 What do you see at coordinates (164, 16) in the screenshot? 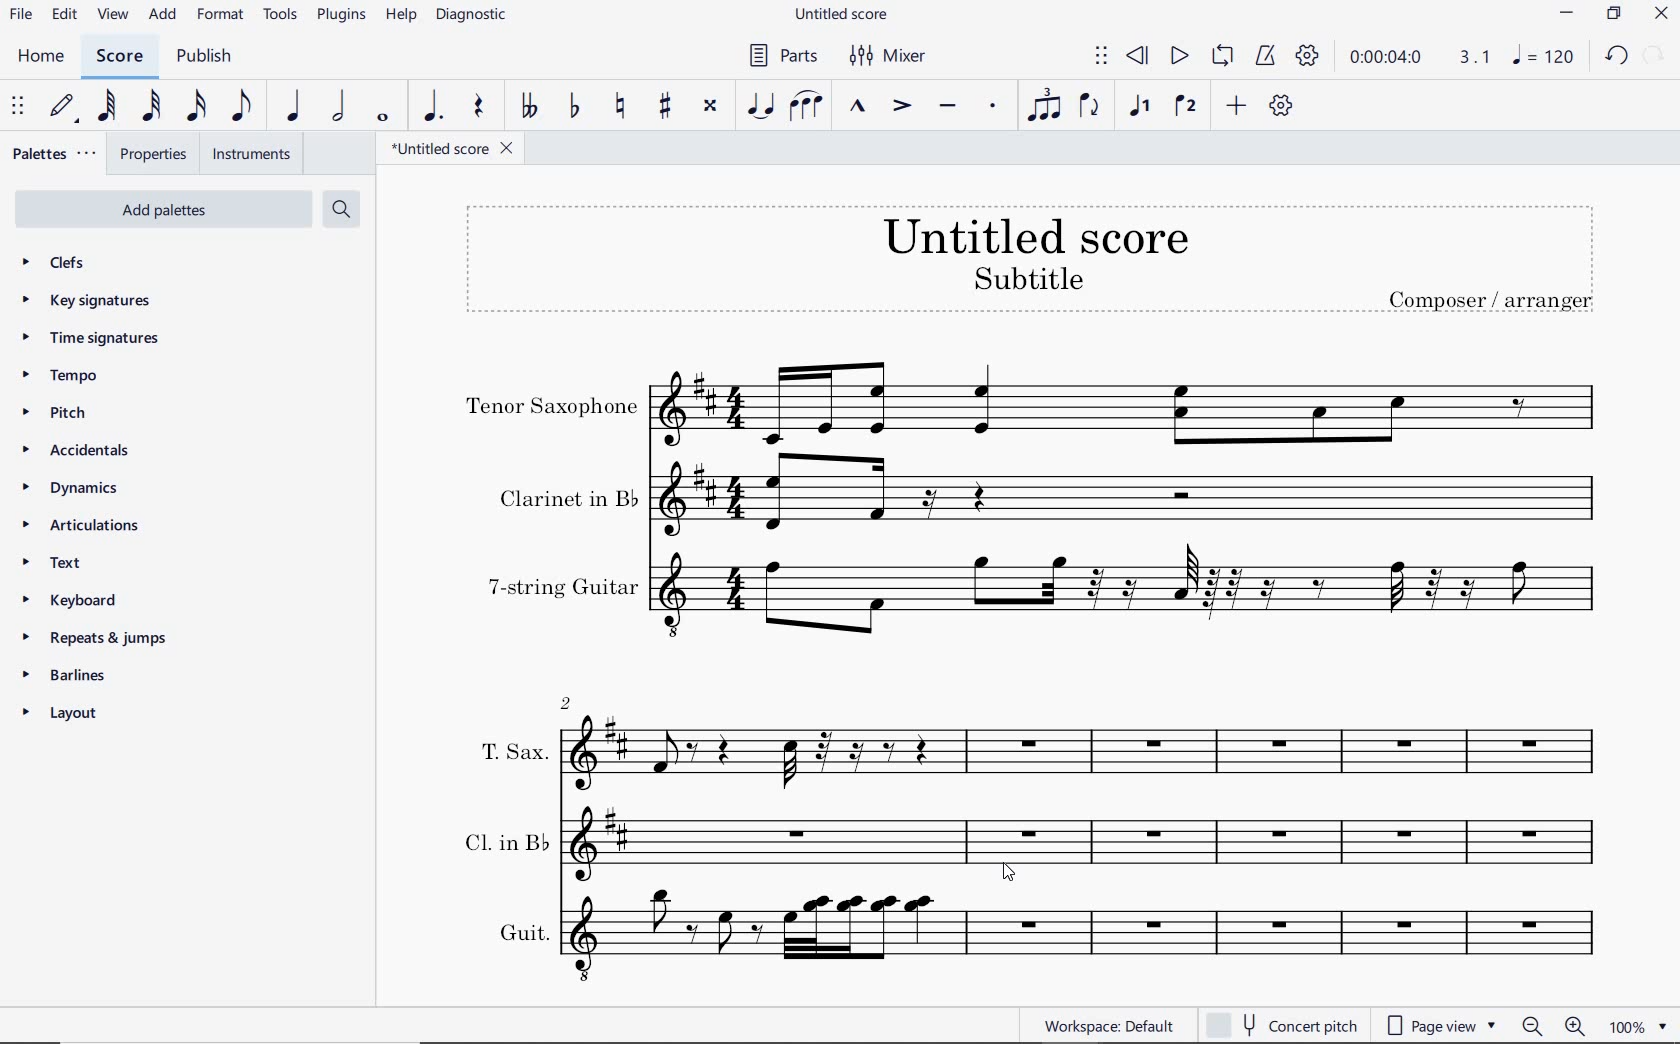
I see `ADD` at bounding box center [164, 16].